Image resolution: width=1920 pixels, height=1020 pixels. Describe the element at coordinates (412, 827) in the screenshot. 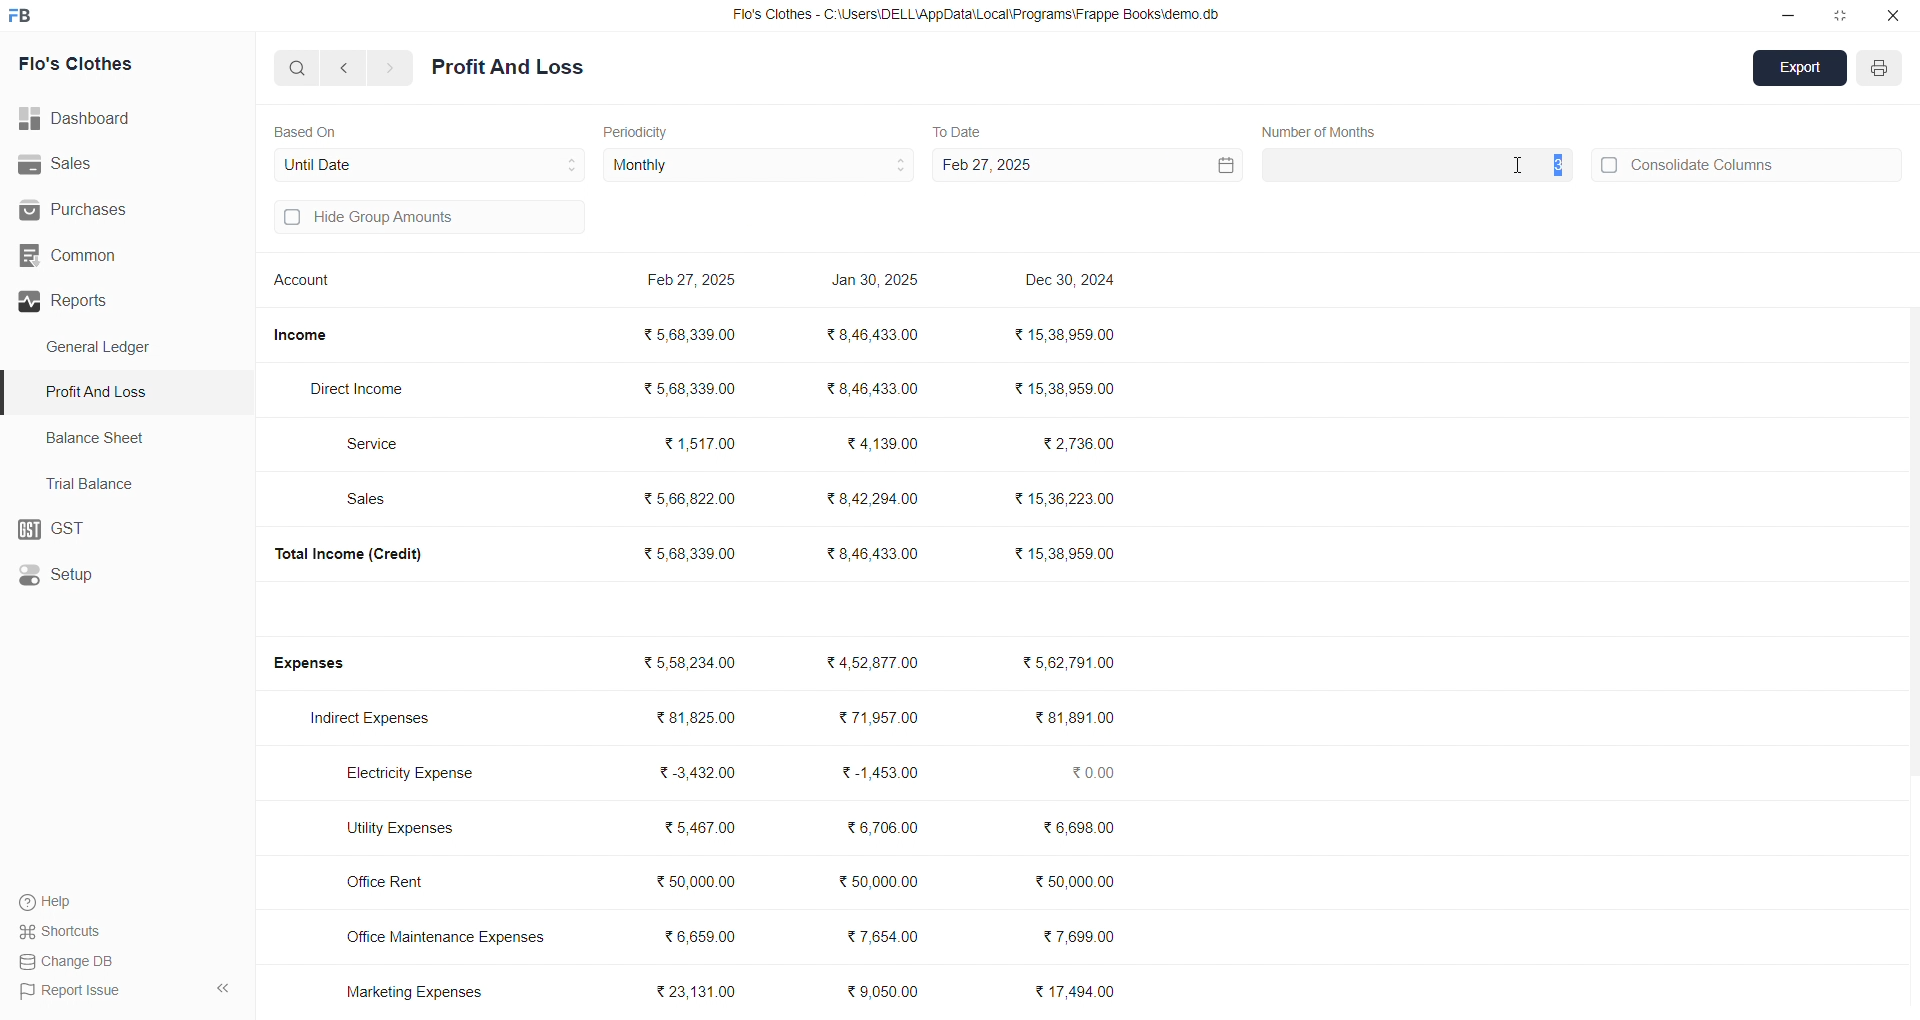

I see `Utility Expenses.` at that location.